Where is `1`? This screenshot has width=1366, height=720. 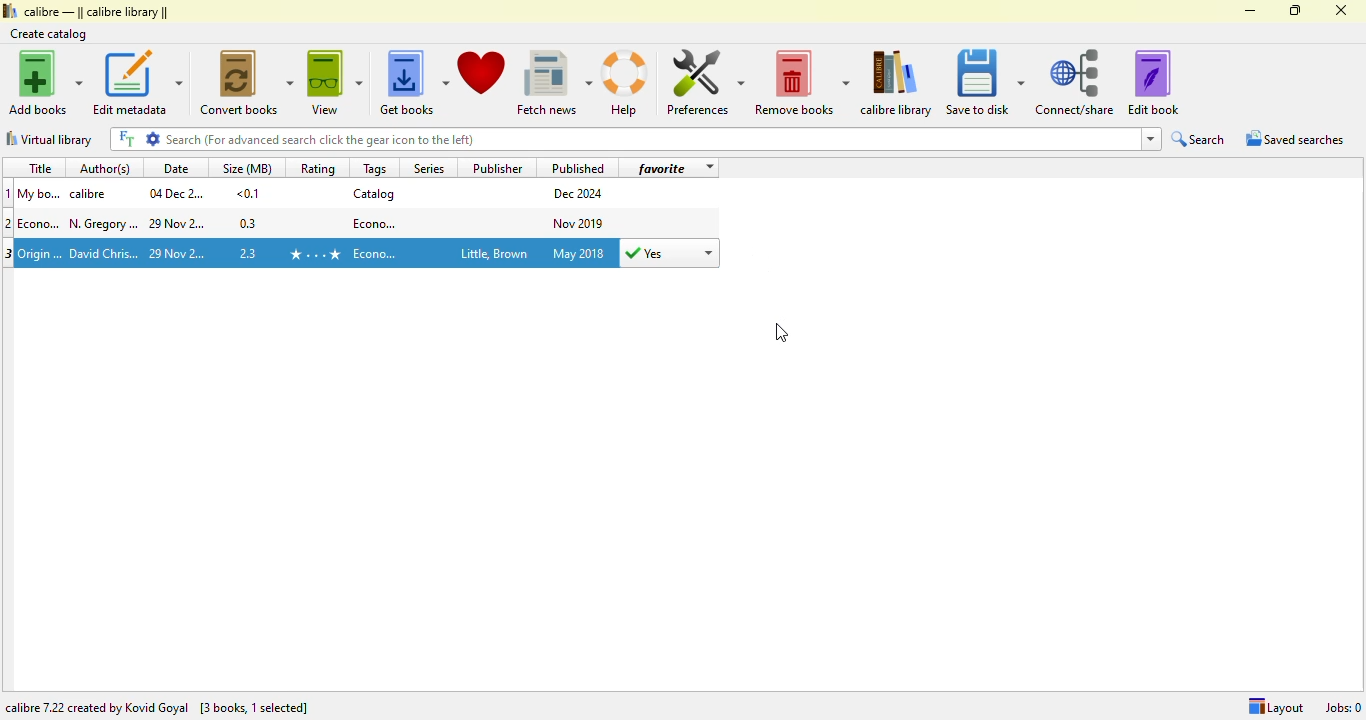
1 is located at coordinates (9, 193).